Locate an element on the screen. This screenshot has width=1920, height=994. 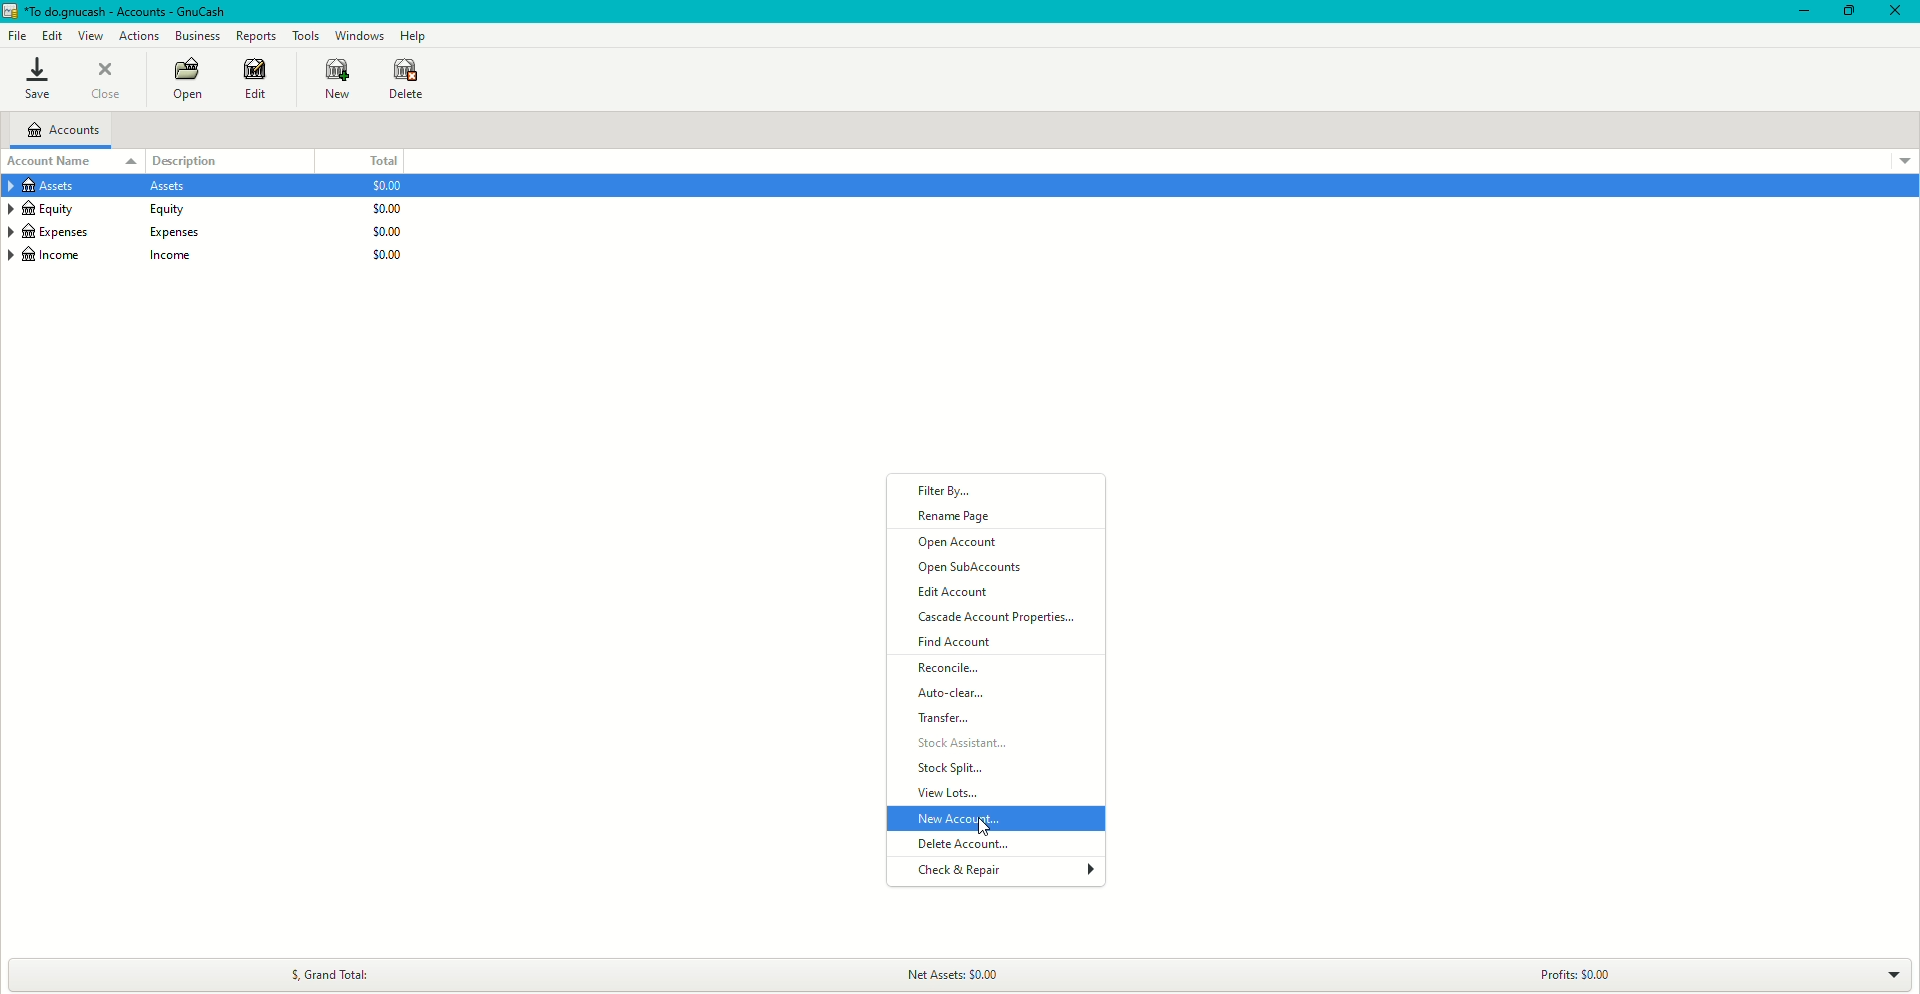
Help is located at coordinates (413, 35).